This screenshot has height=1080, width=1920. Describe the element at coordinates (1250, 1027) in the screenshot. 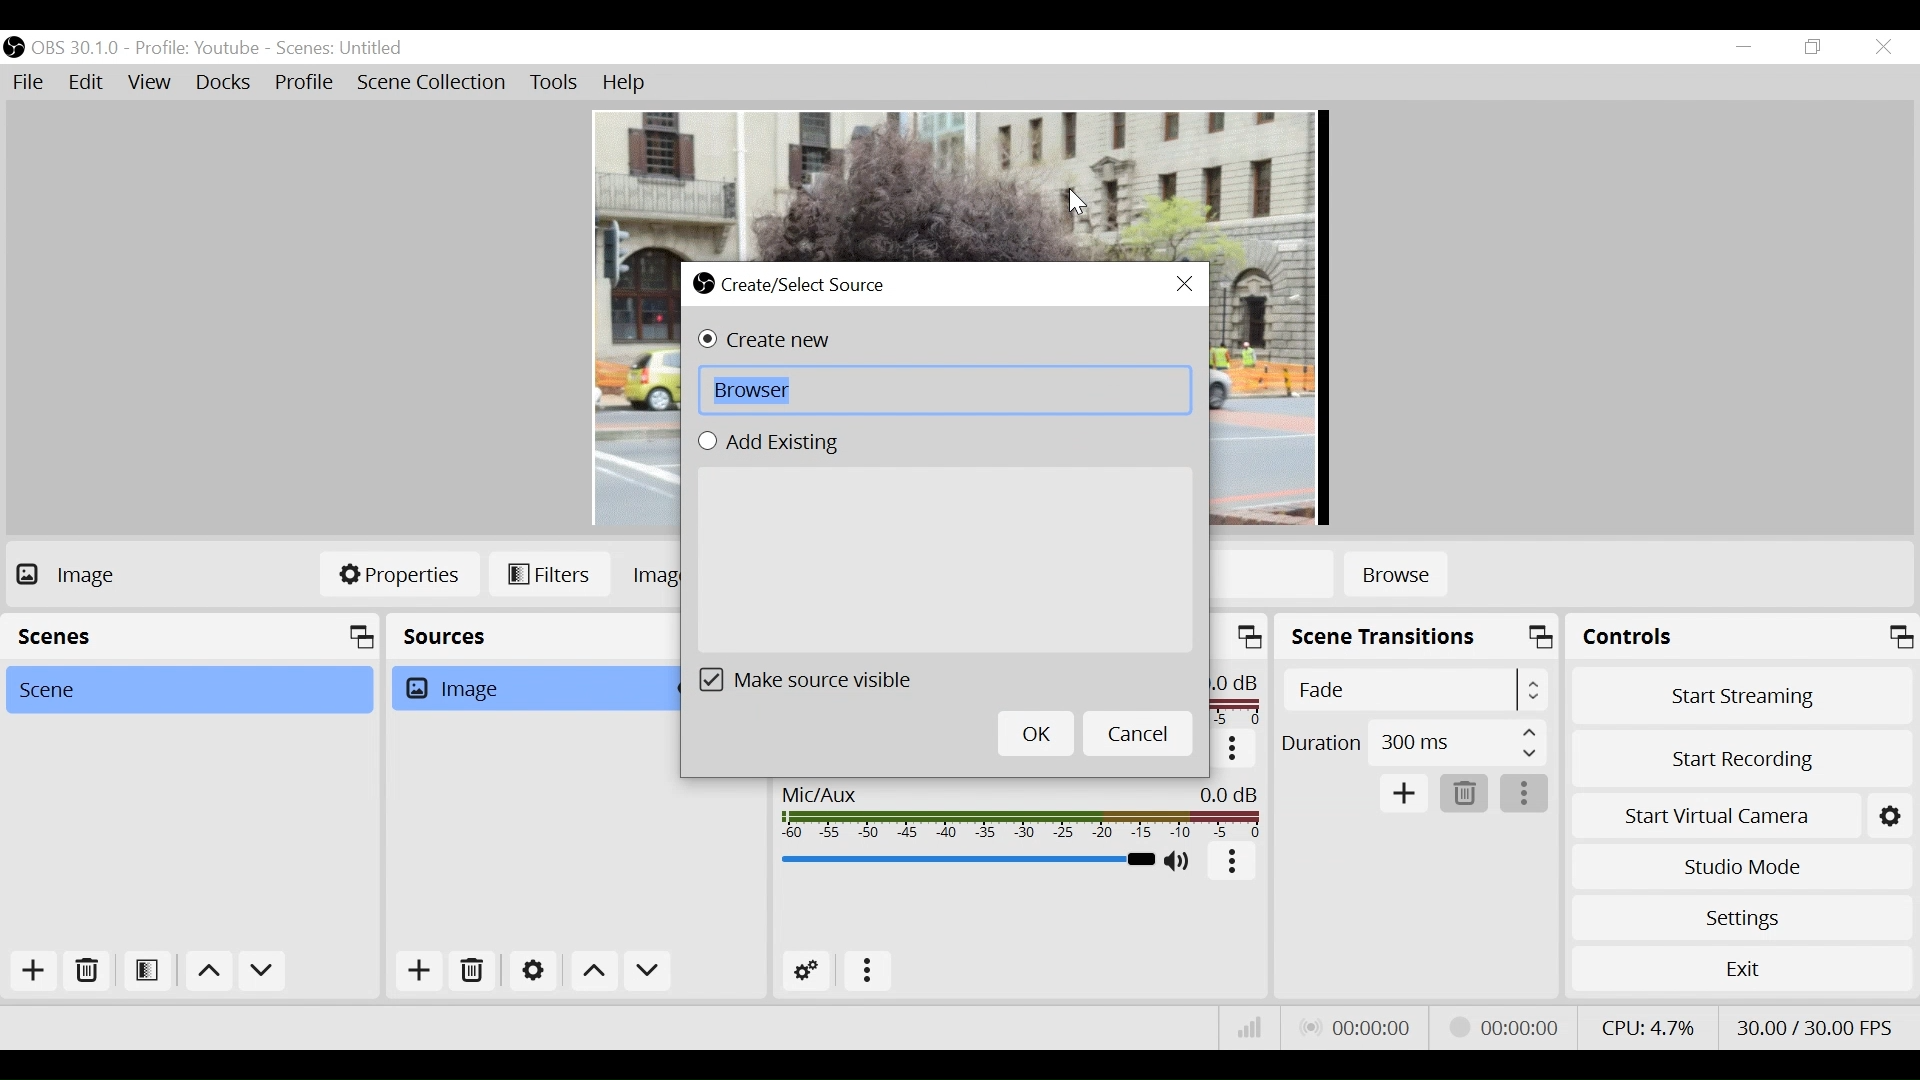

I see `Bitrate` at that location.